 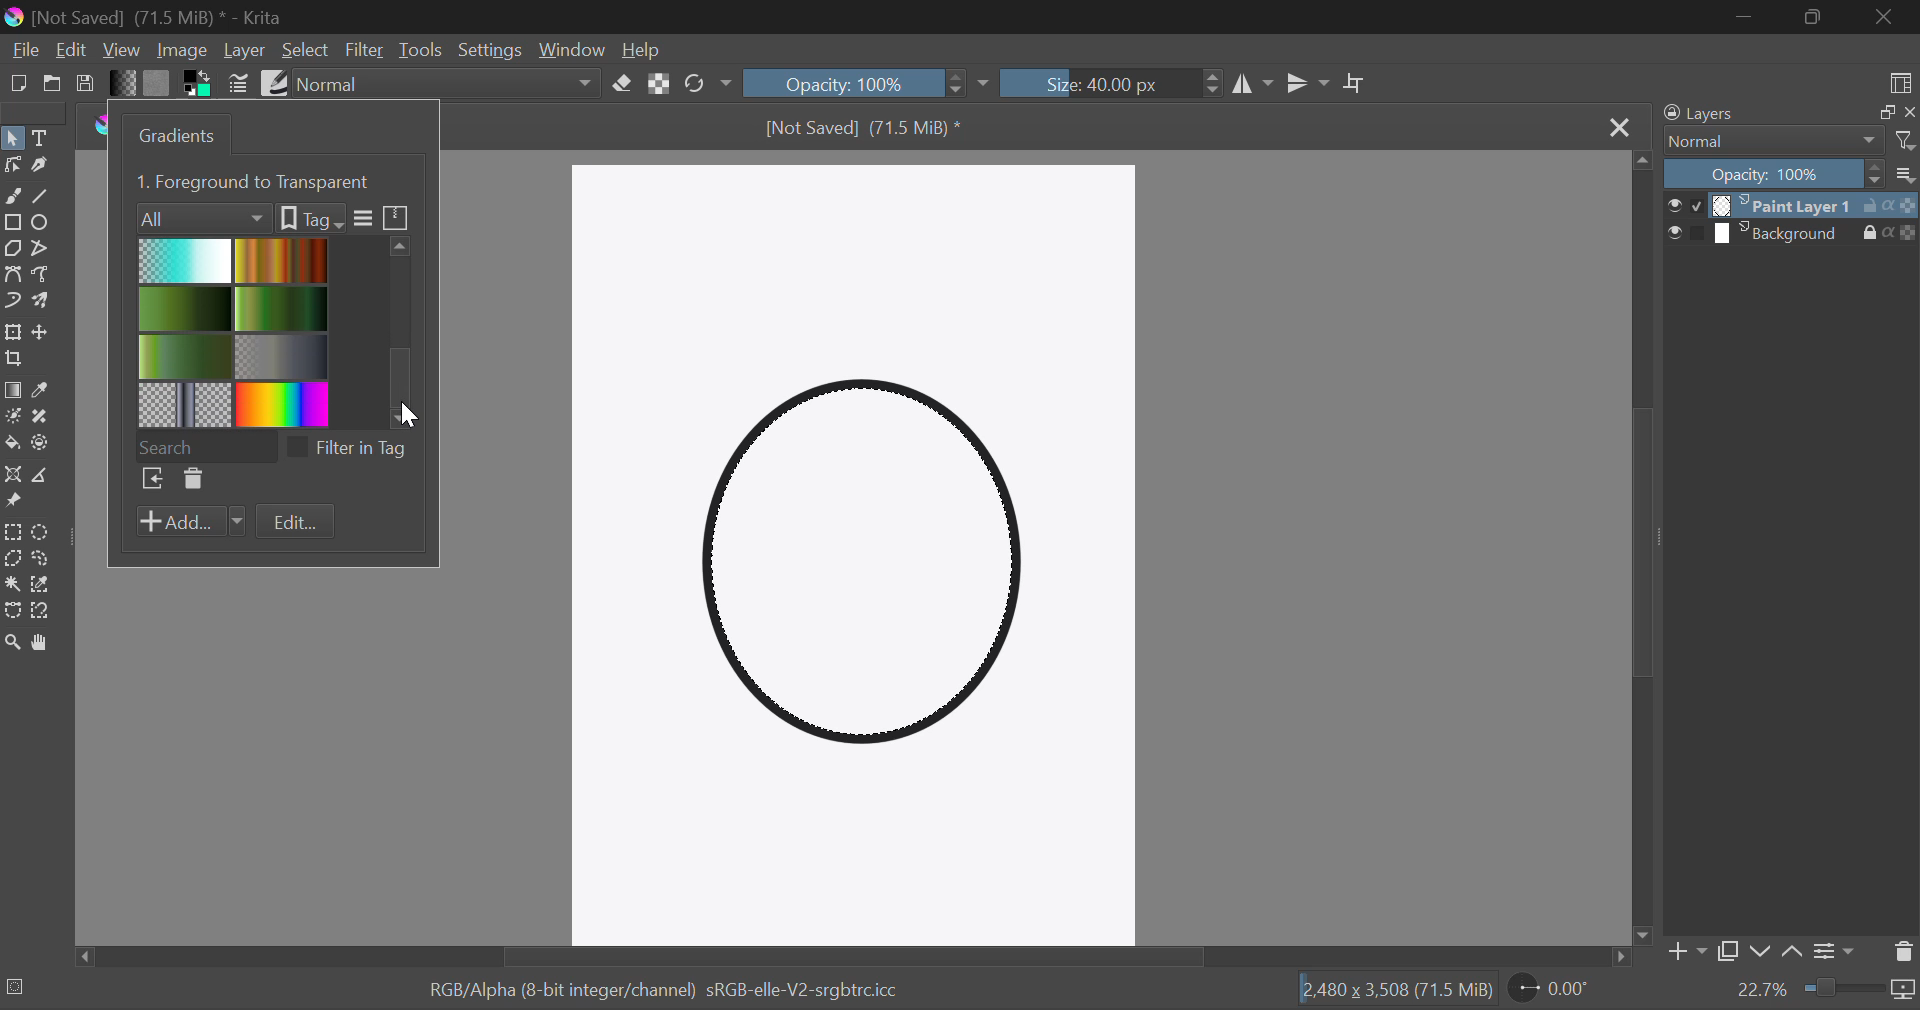 What do you see at coordinates (205, 447) in the screenshot?
I see `Search` at bounding box center [205, 447].